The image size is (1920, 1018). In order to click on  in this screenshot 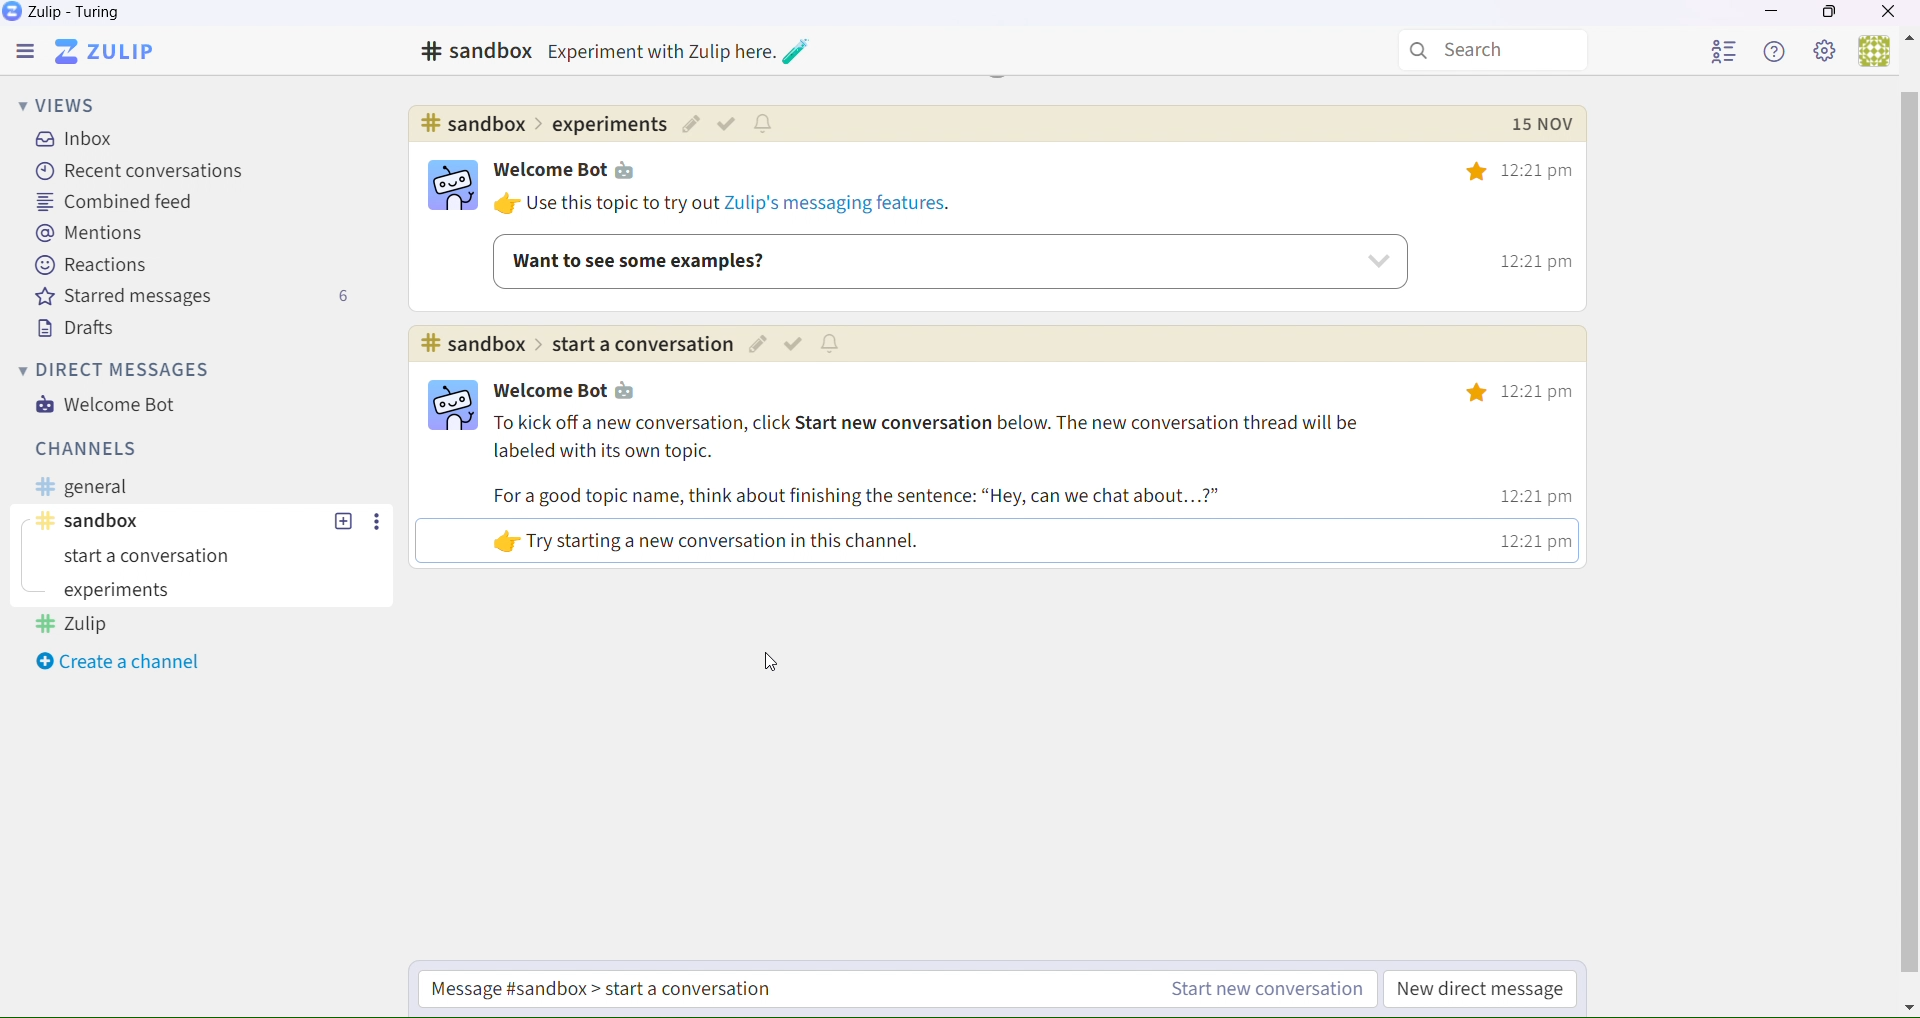, I will do `click(343, 521)`.